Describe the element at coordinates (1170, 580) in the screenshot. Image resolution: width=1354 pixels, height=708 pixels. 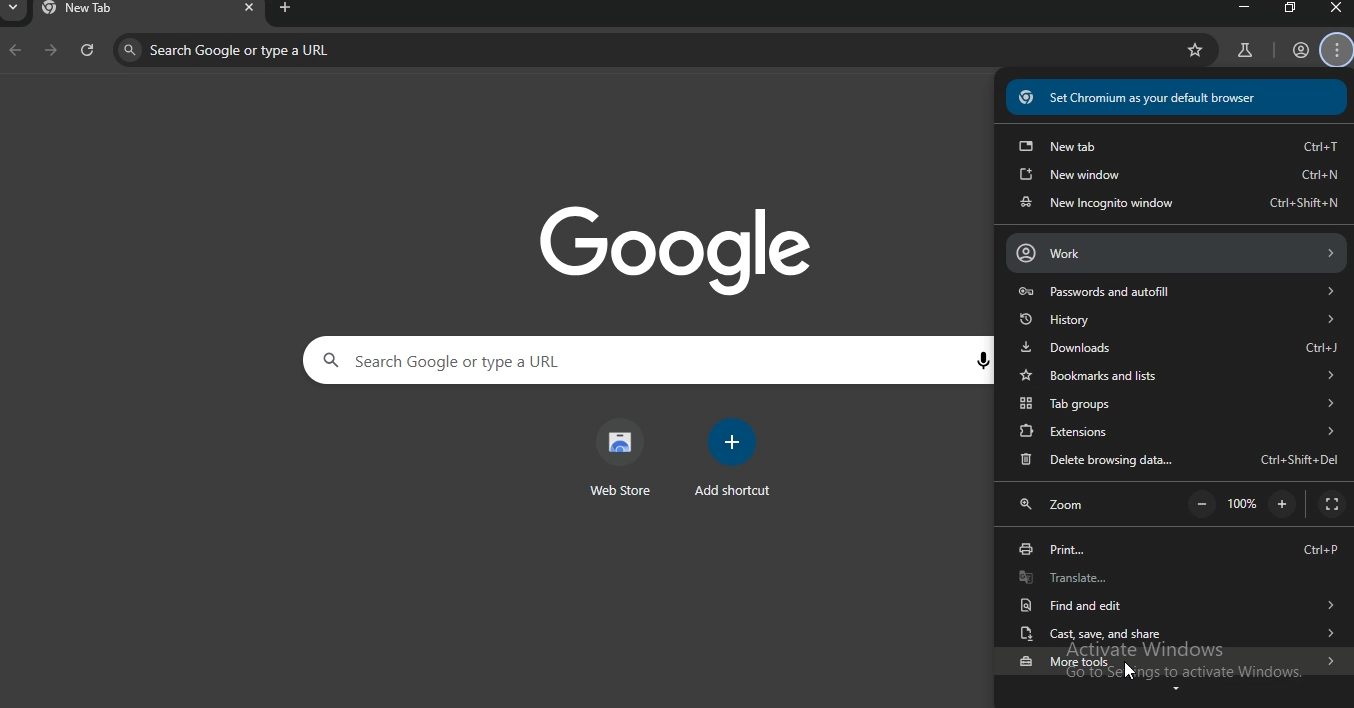
I see `translate` at that location.